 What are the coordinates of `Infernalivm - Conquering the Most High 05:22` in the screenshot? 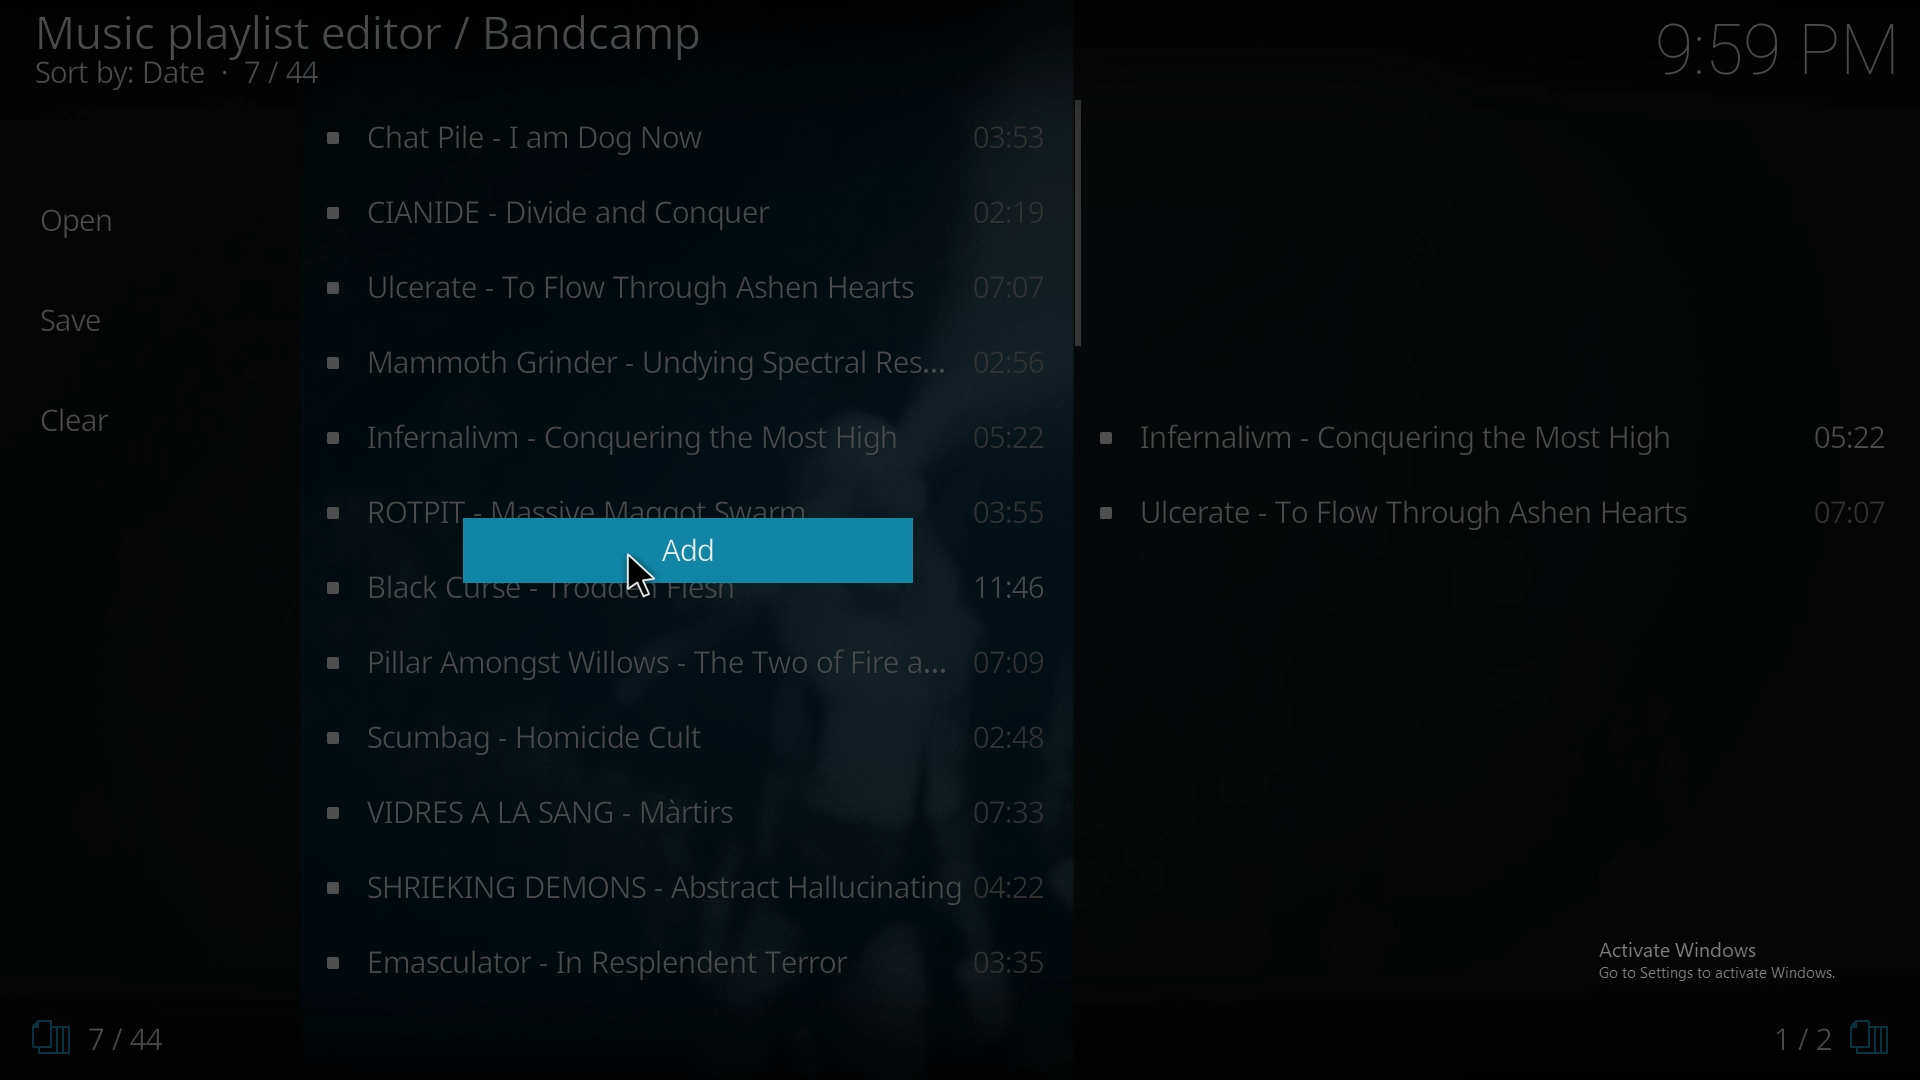 It's located at (1499, 440).